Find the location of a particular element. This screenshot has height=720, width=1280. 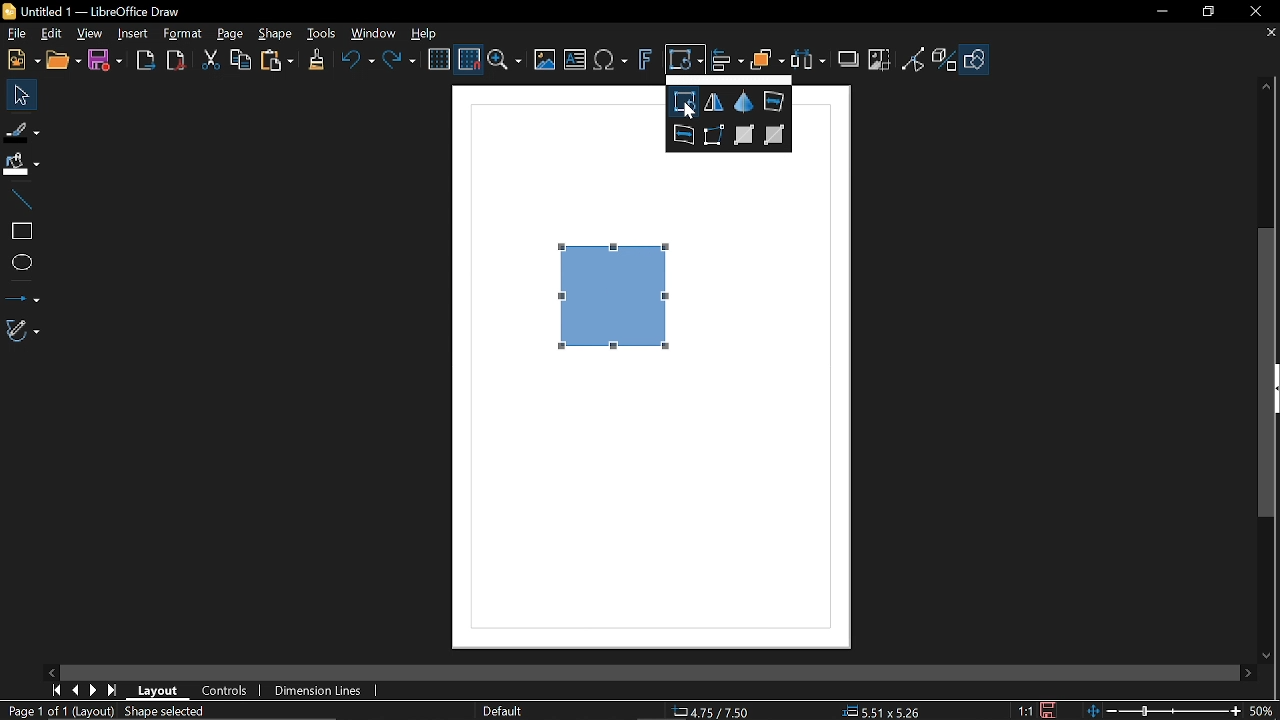

Slide master name is located at coordinates (503, 709).